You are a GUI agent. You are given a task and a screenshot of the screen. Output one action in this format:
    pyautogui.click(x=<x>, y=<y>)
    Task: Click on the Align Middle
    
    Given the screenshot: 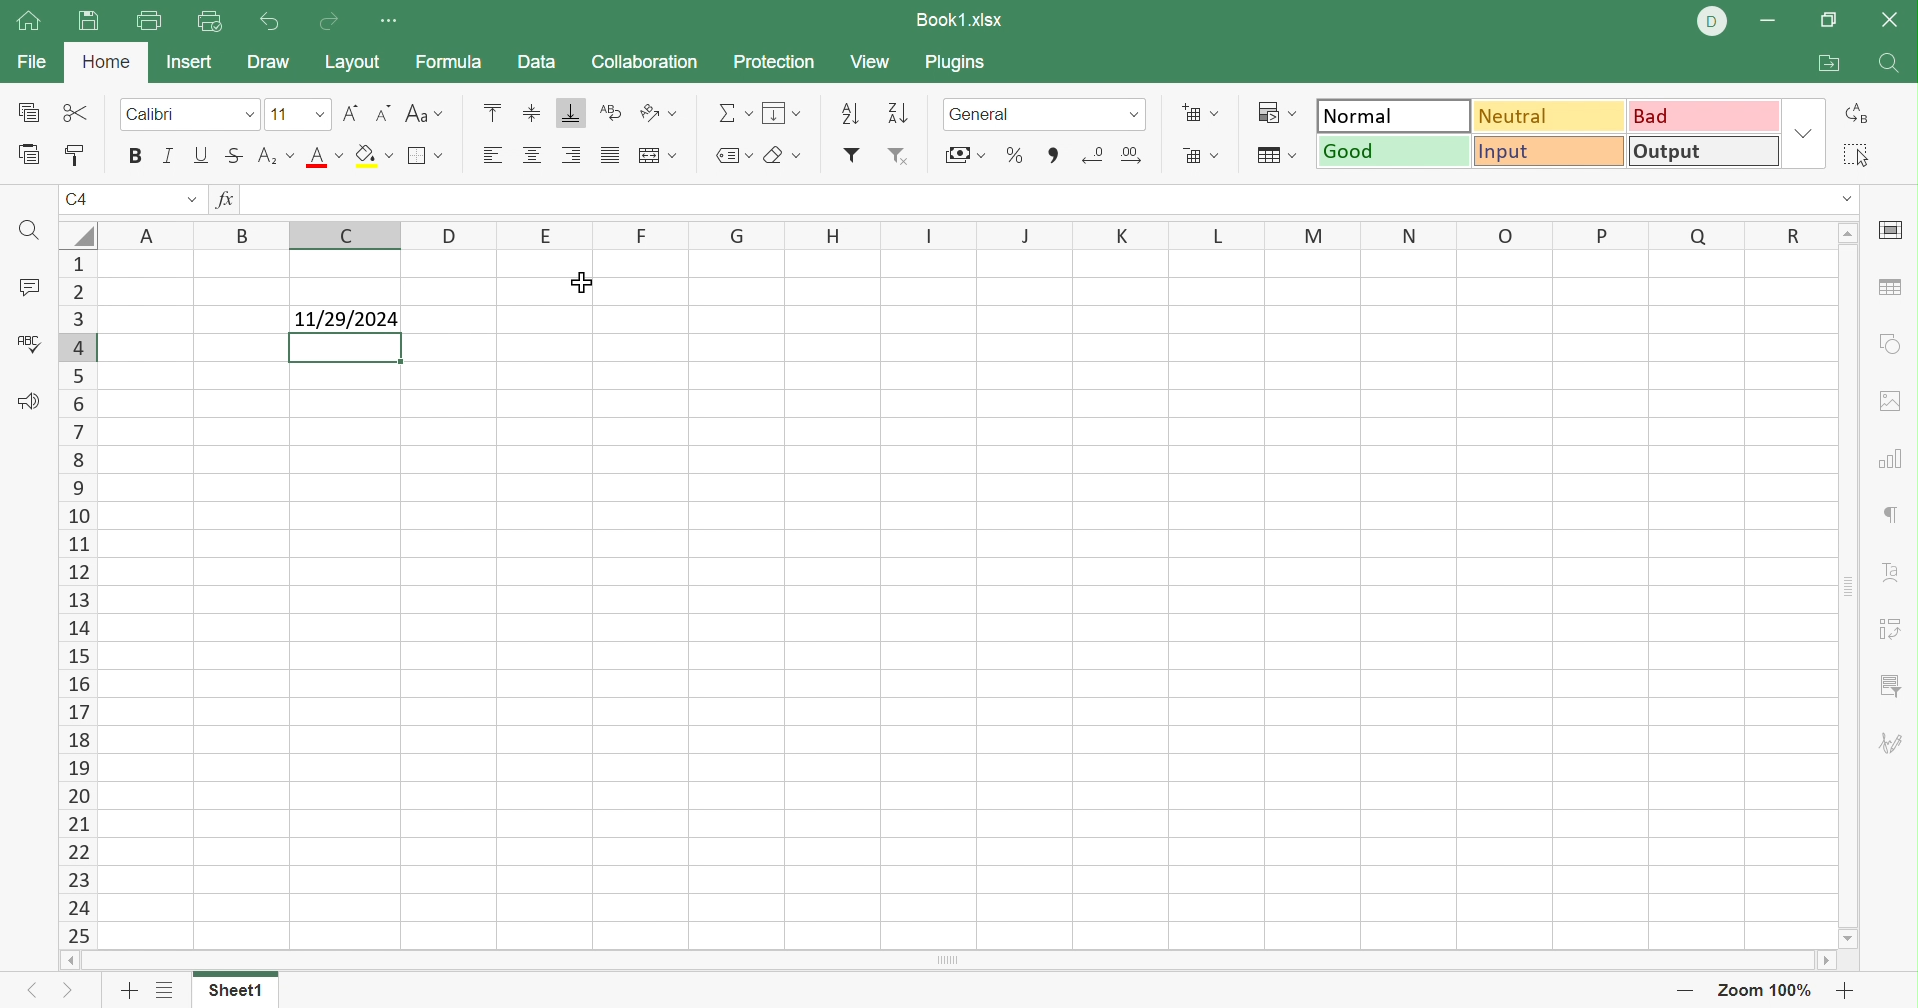 What is the action you would take?
    pyautogui.click(x=533, y=112)
    